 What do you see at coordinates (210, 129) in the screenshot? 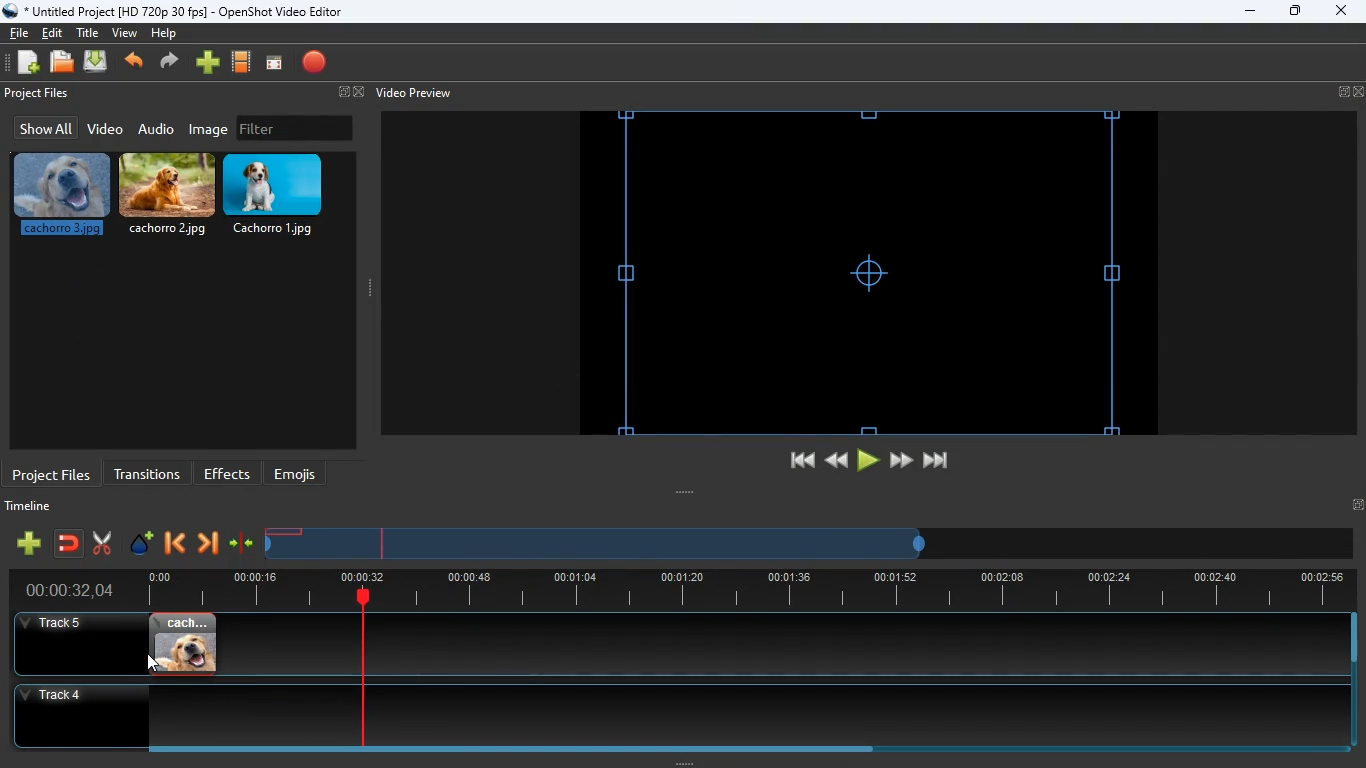
I see `image` at bounding box center [210, 129].